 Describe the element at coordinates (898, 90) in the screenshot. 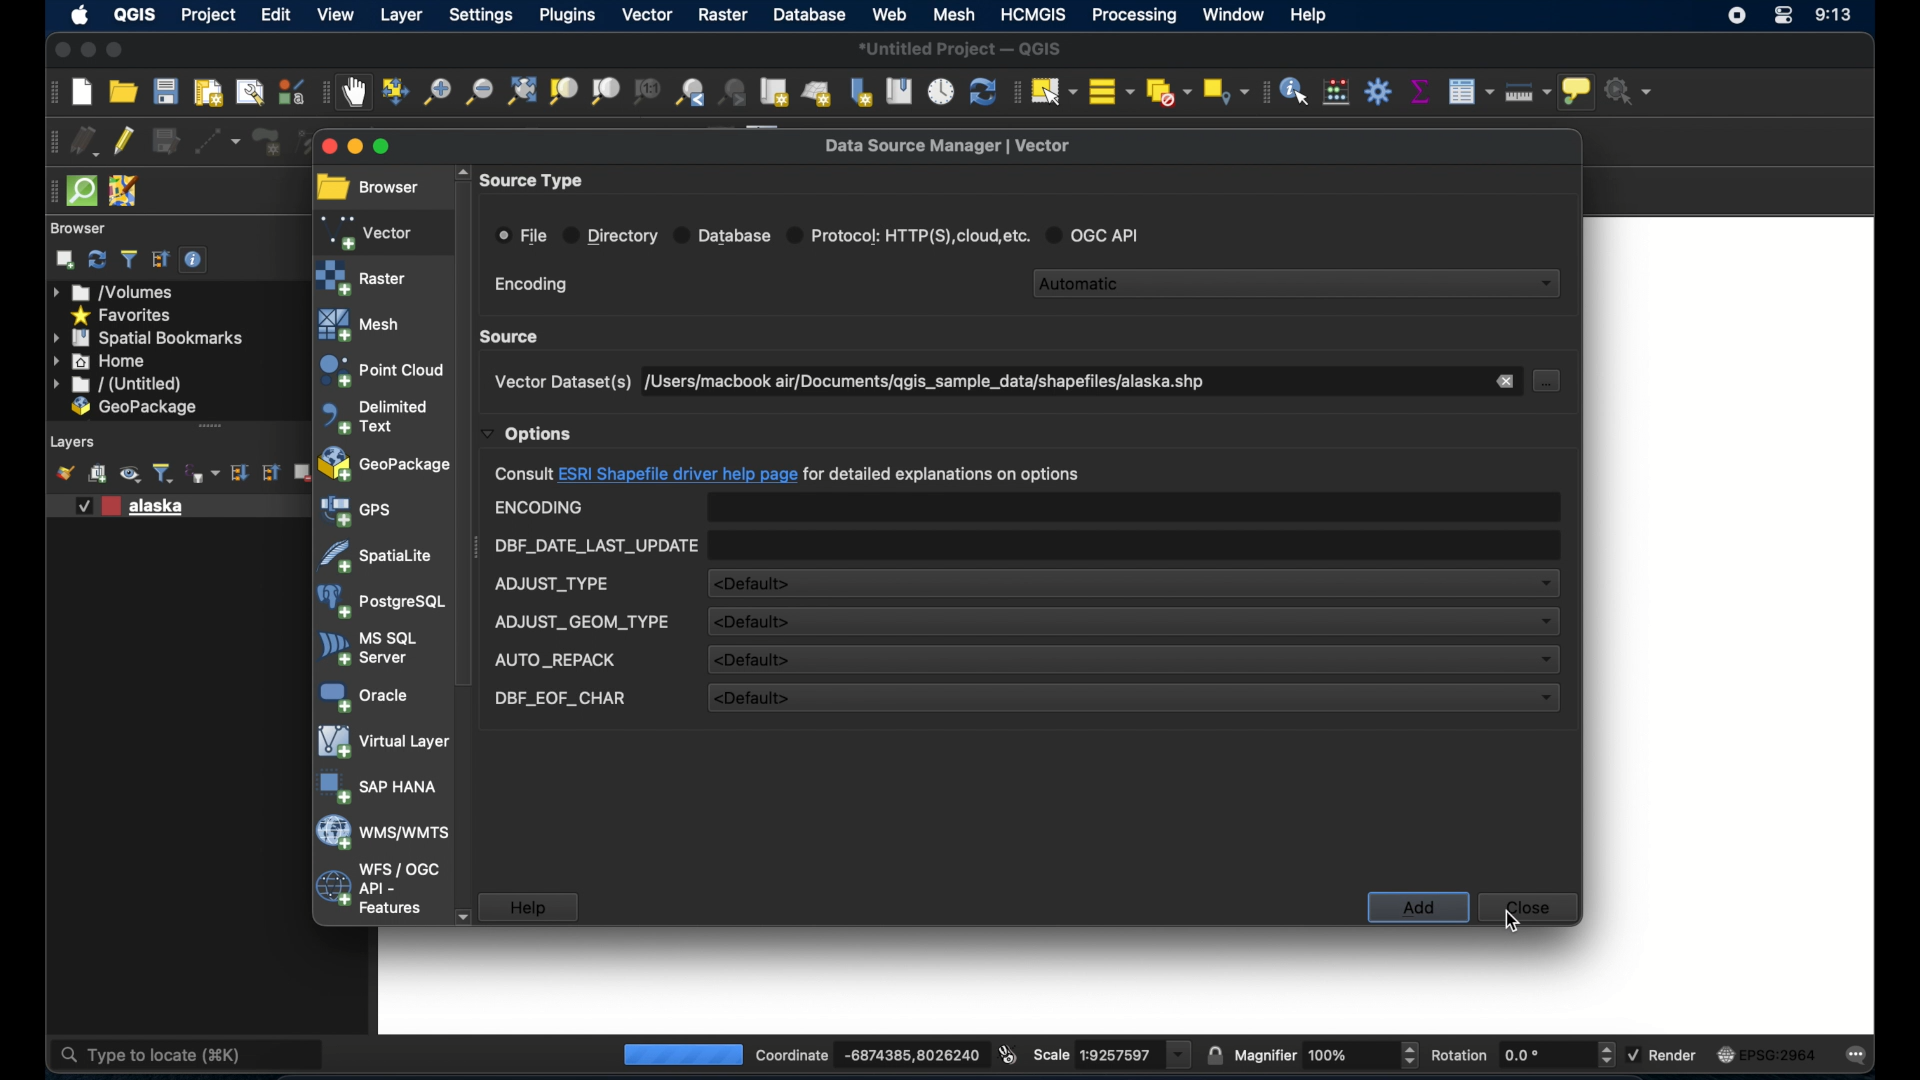

I see `show spatial bookmarks` at that location.